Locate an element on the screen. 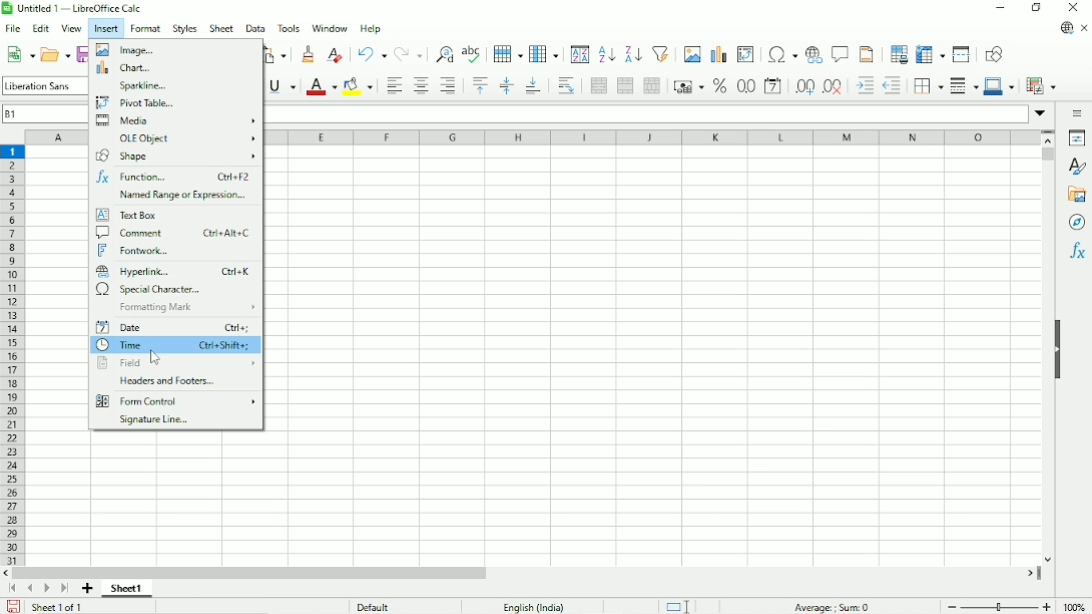 The height and width of the screenshot is (614, 1092). Scroll to previous sheet is located at coordinates (29, 589).